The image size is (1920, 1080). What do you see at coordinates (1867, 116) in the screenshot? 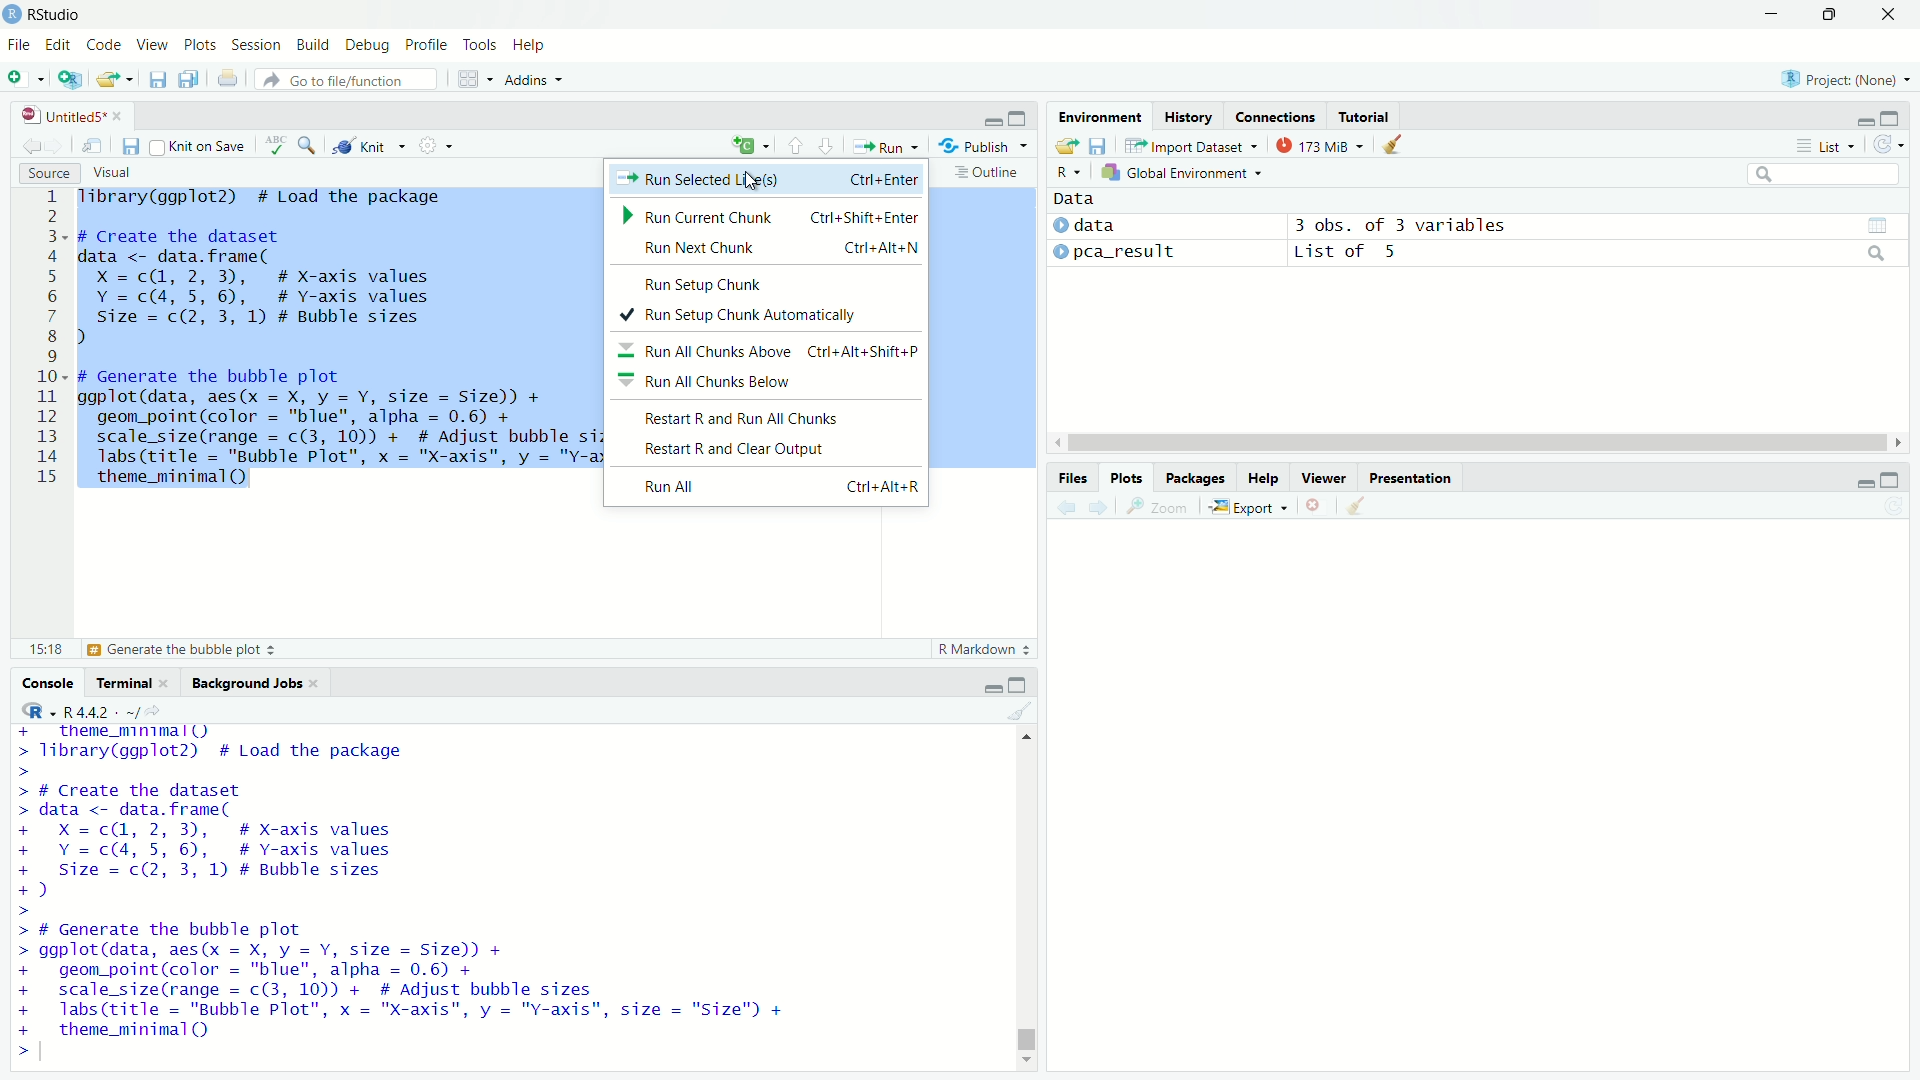
I see `minimize` at bounding box center [1867, 116].